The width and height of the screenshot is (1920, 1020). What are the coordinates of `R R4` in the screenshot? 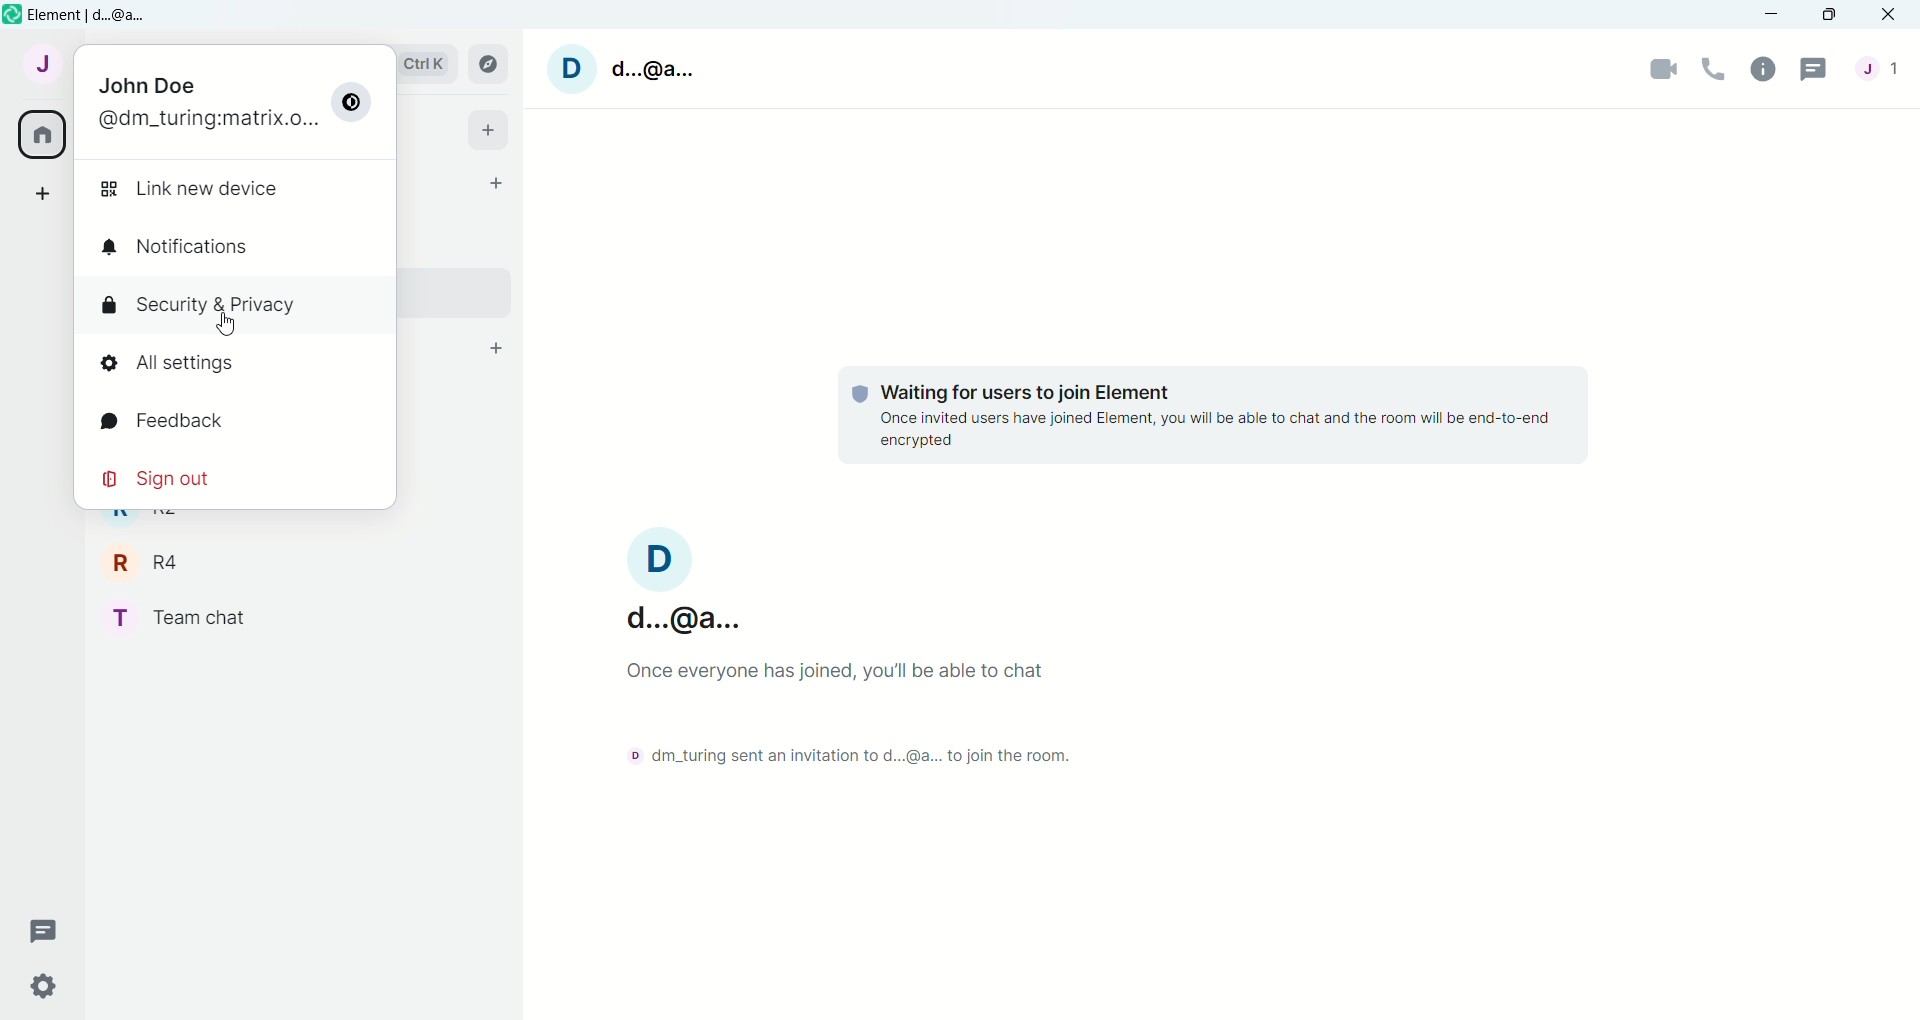 It's located at (148, 562).